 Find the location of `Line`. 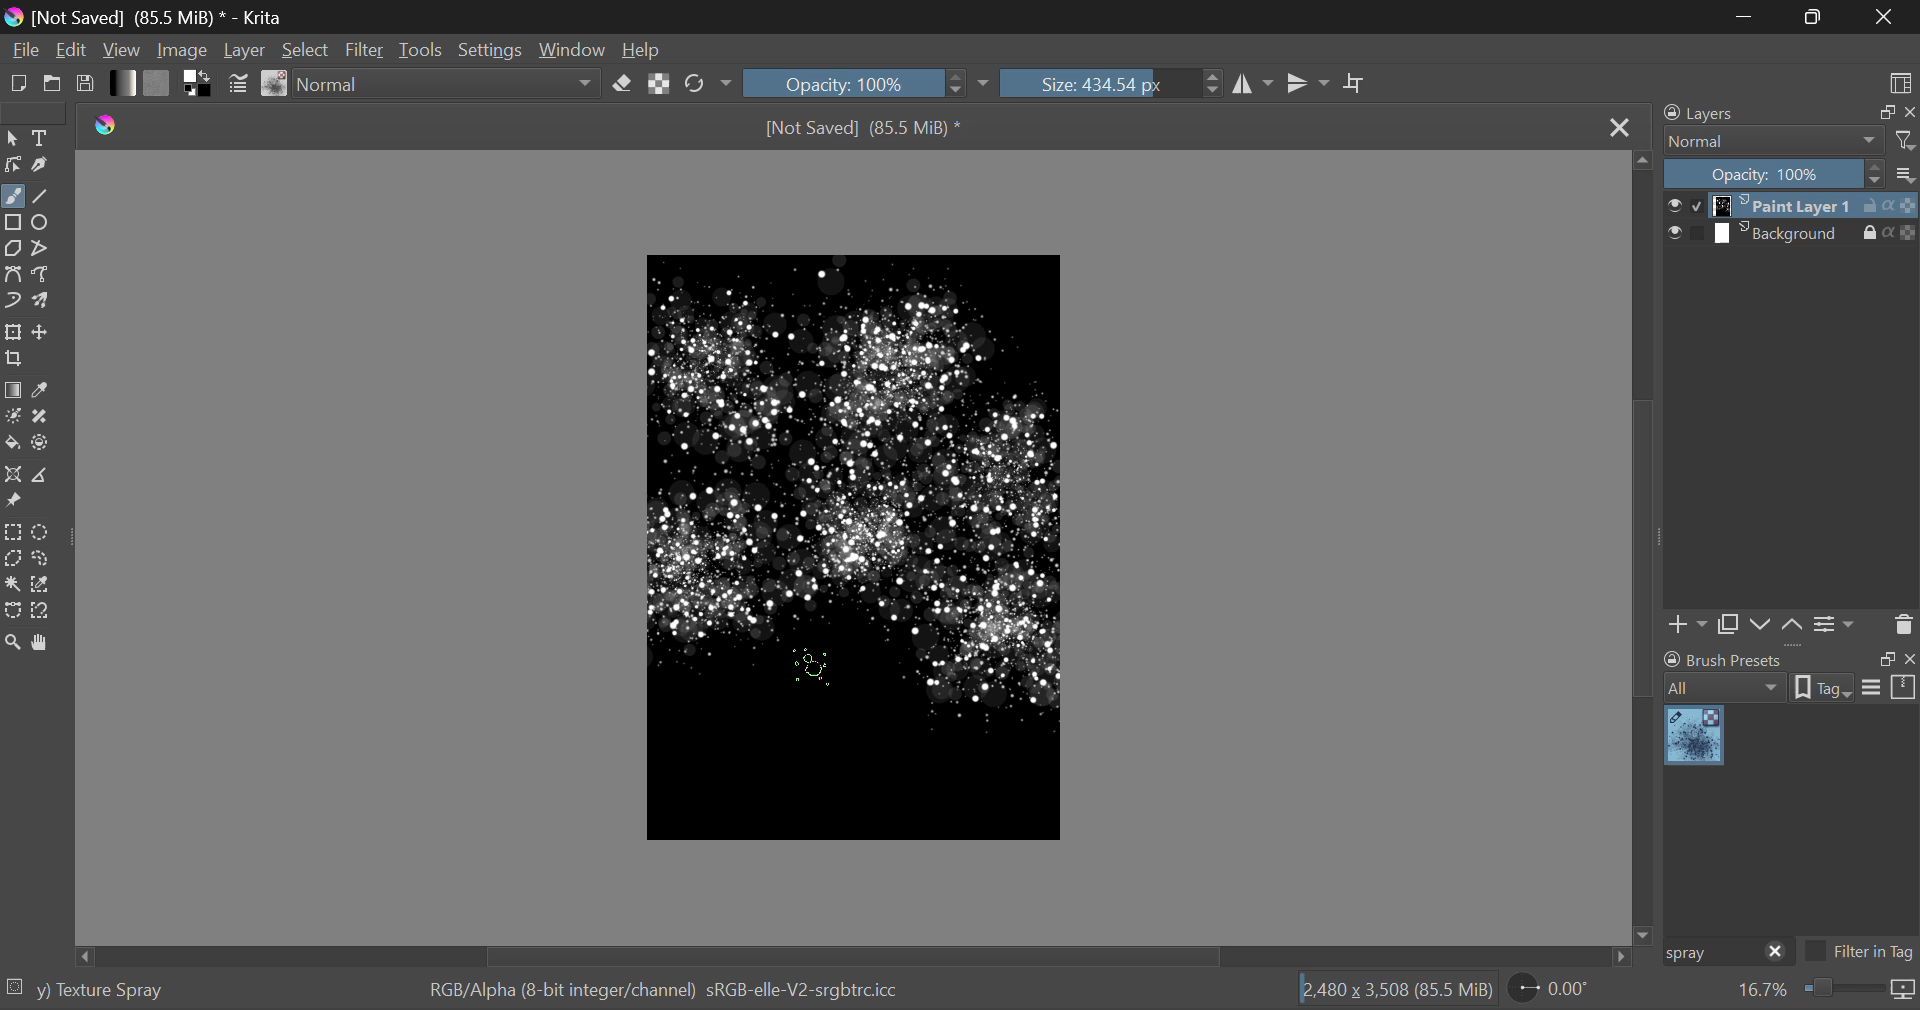

Line is located at coordinates (41, 198).